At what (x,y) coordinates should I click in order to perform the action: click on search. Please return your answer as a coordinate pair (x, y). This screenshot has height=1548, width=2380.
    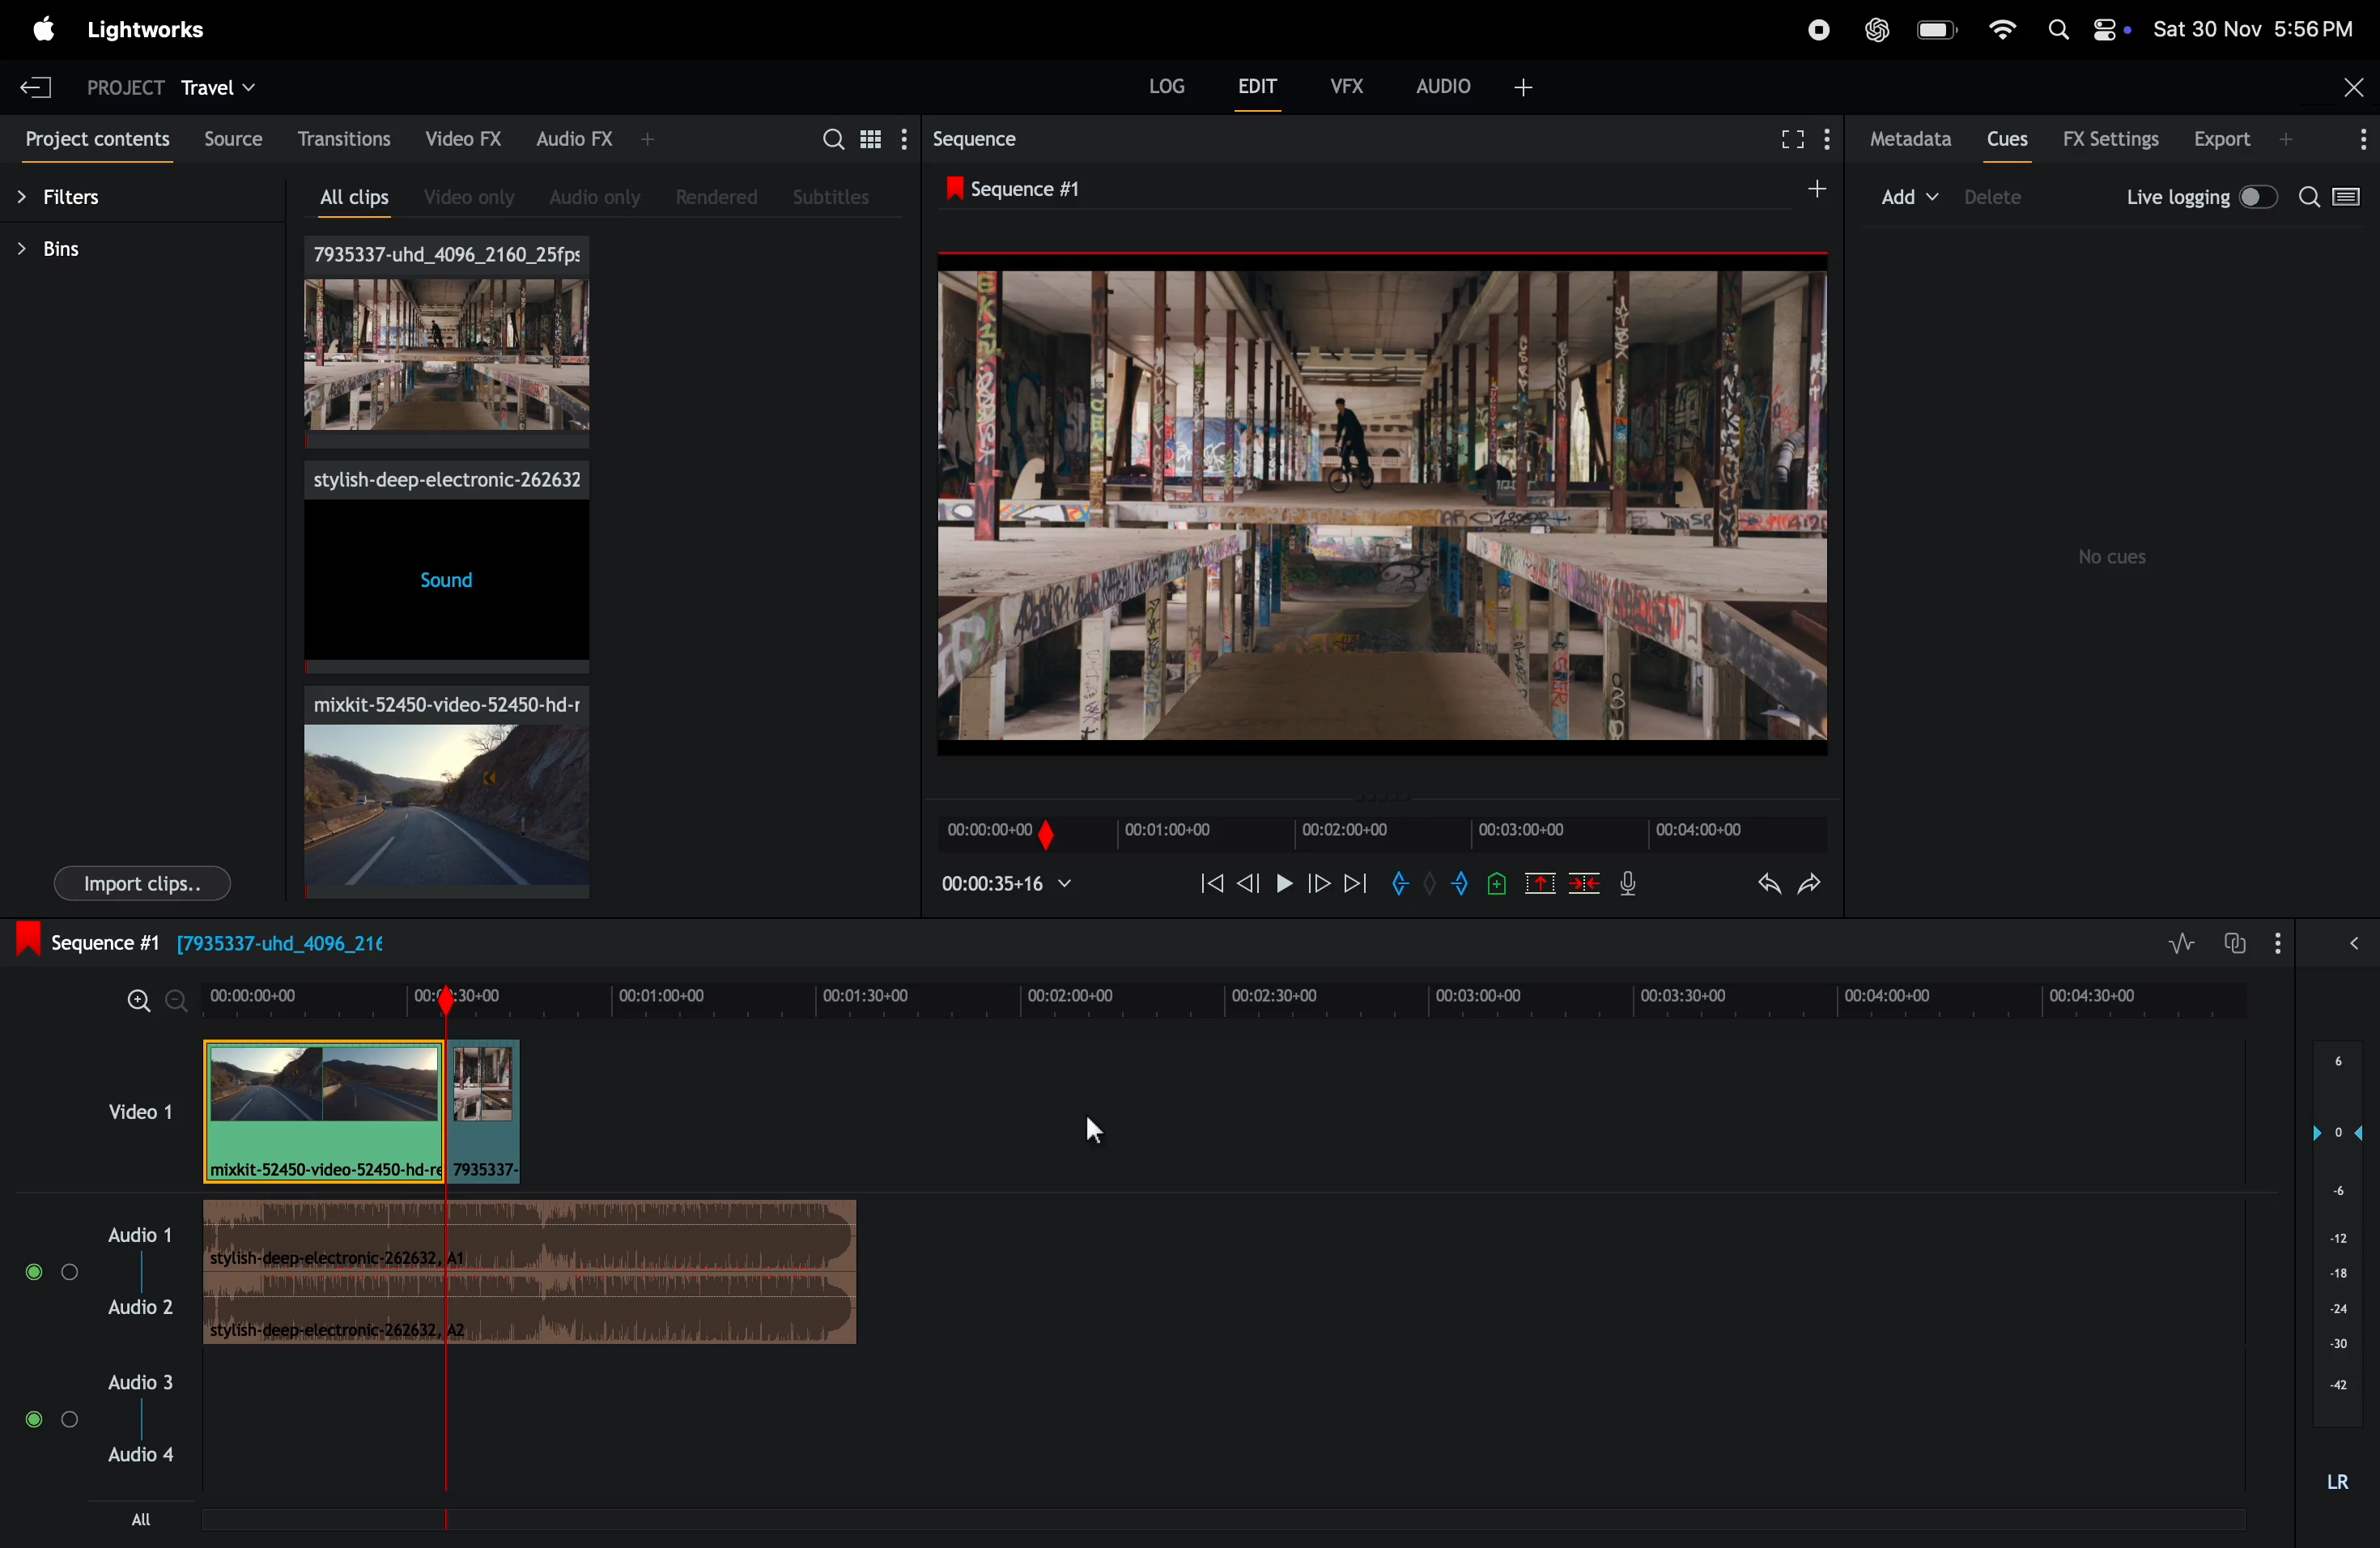
    Looking at the image, I should click on (2334, 199).